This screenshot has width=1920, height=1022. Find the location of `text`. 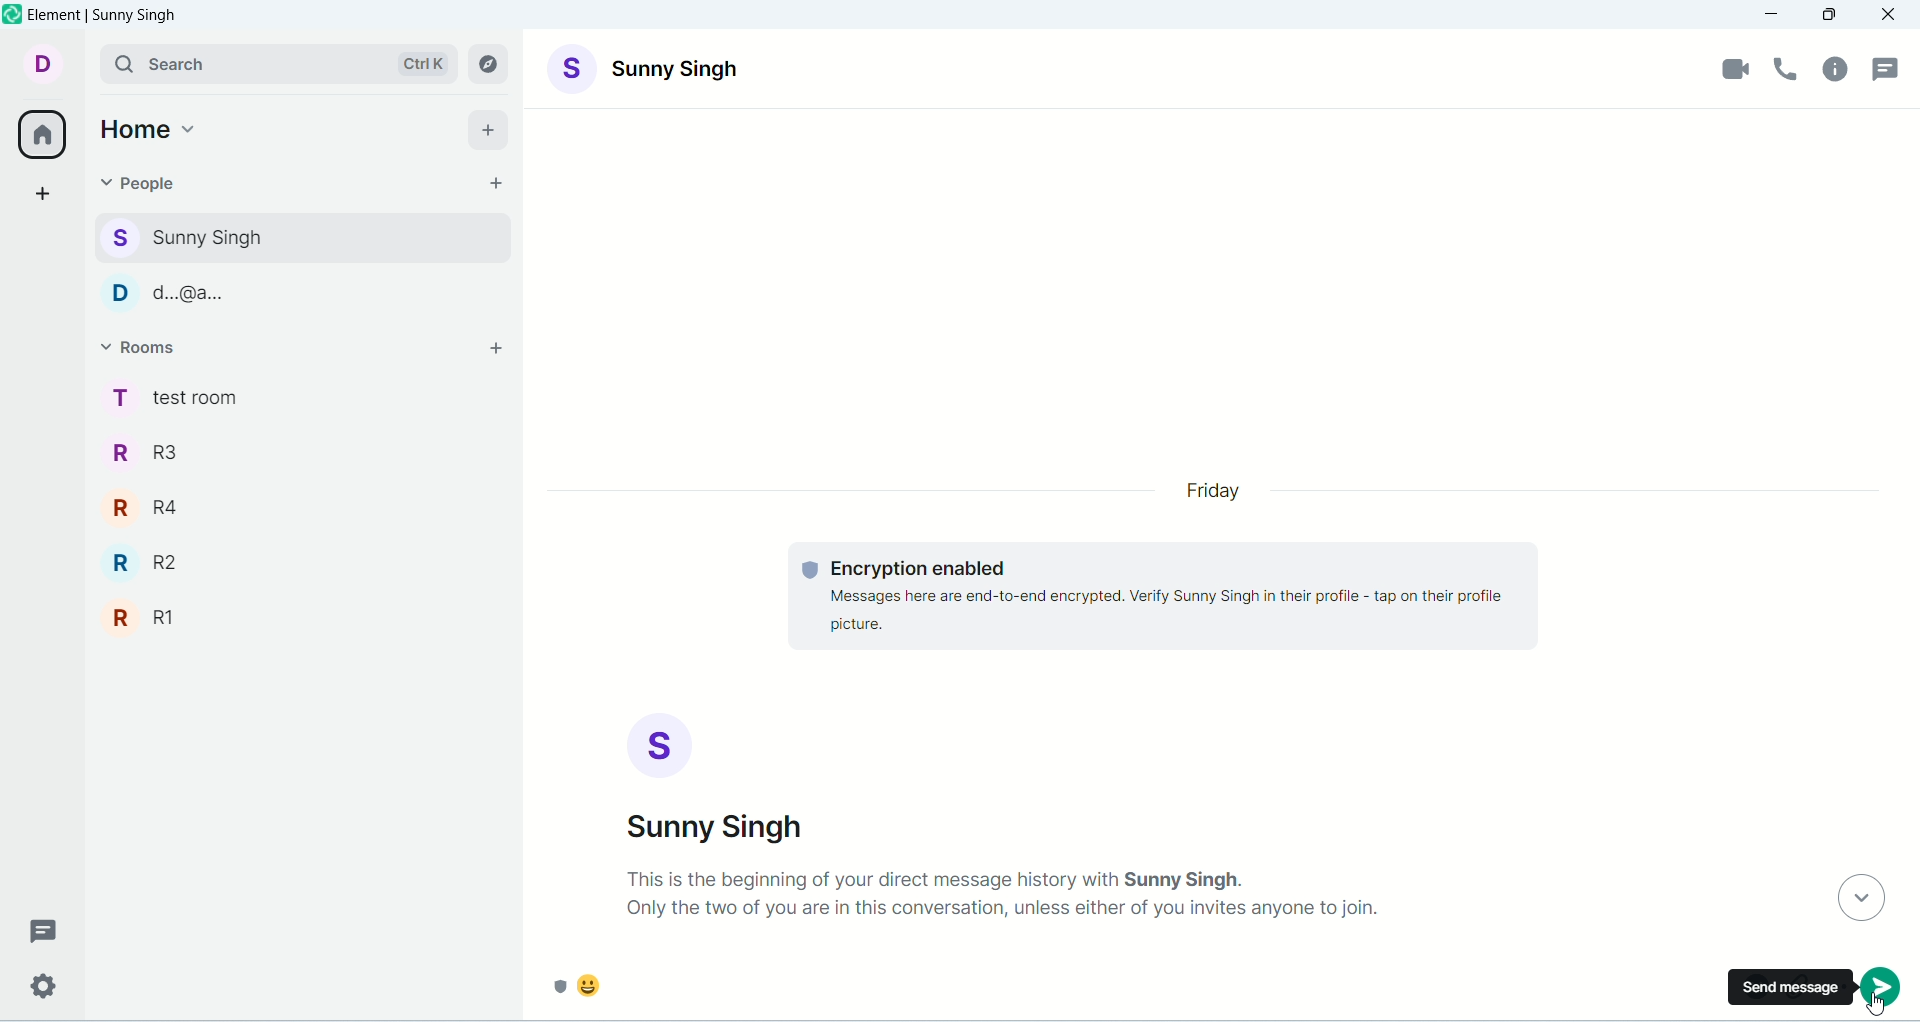

text is located at coordinates (1005, 894).